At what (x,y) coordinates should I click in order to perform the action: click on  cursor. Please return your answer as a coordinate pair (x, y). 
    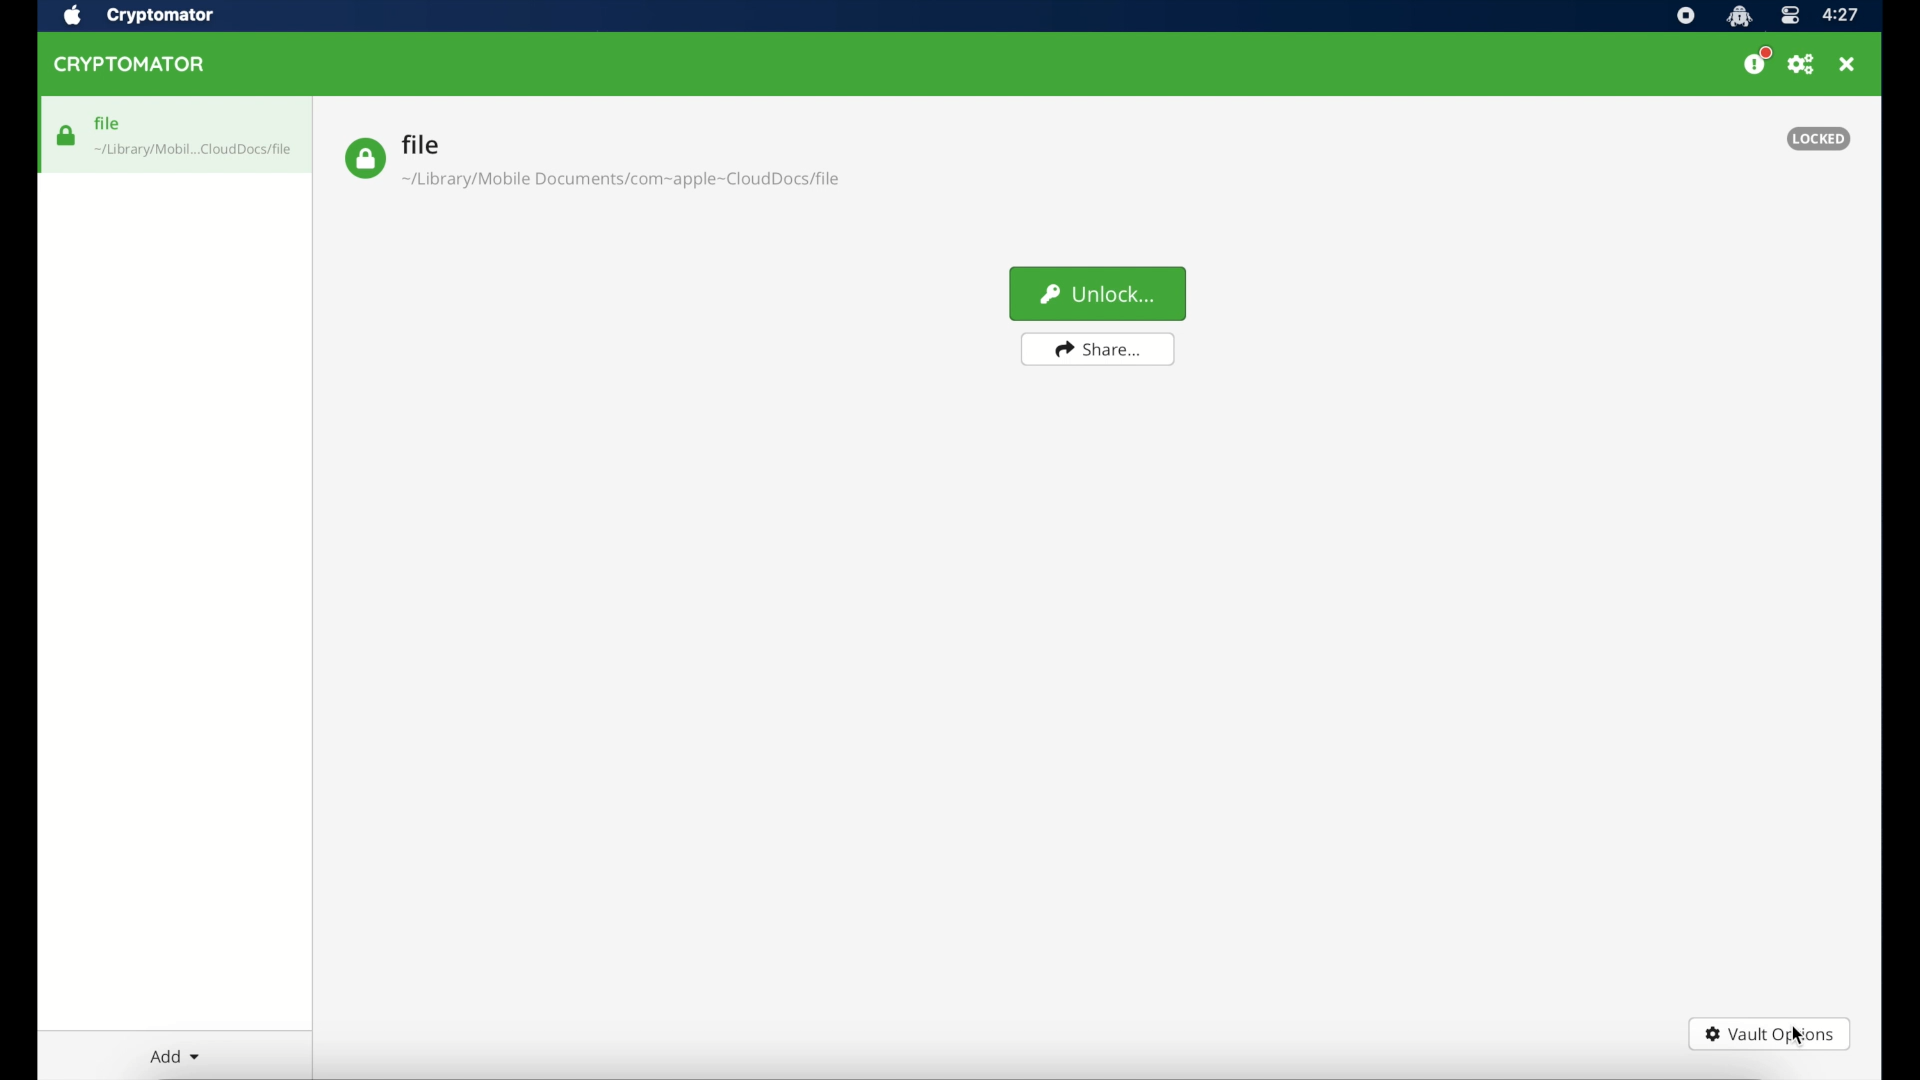
    Looking at the image, I should click on (1797, 1033).